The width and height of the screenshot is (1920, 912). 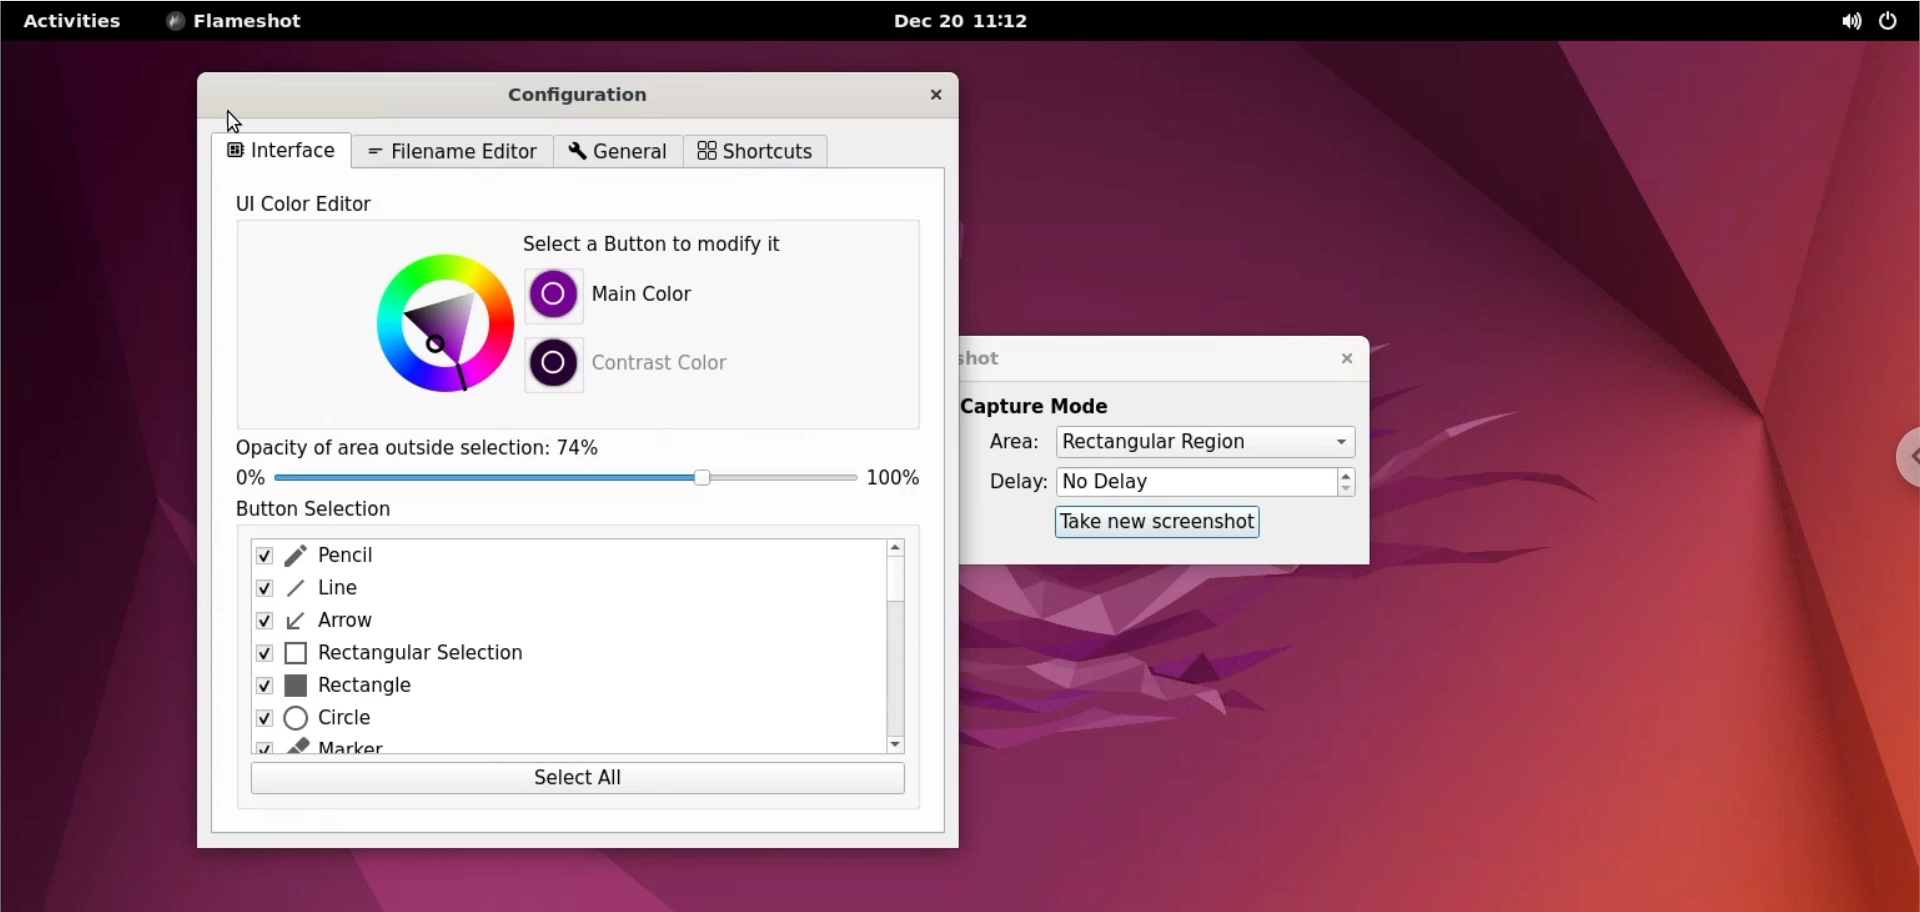 What do you see at coordinates (680, 244) in the screenshot?
I see `select a button to modify it` at bounding box center [680, 244].